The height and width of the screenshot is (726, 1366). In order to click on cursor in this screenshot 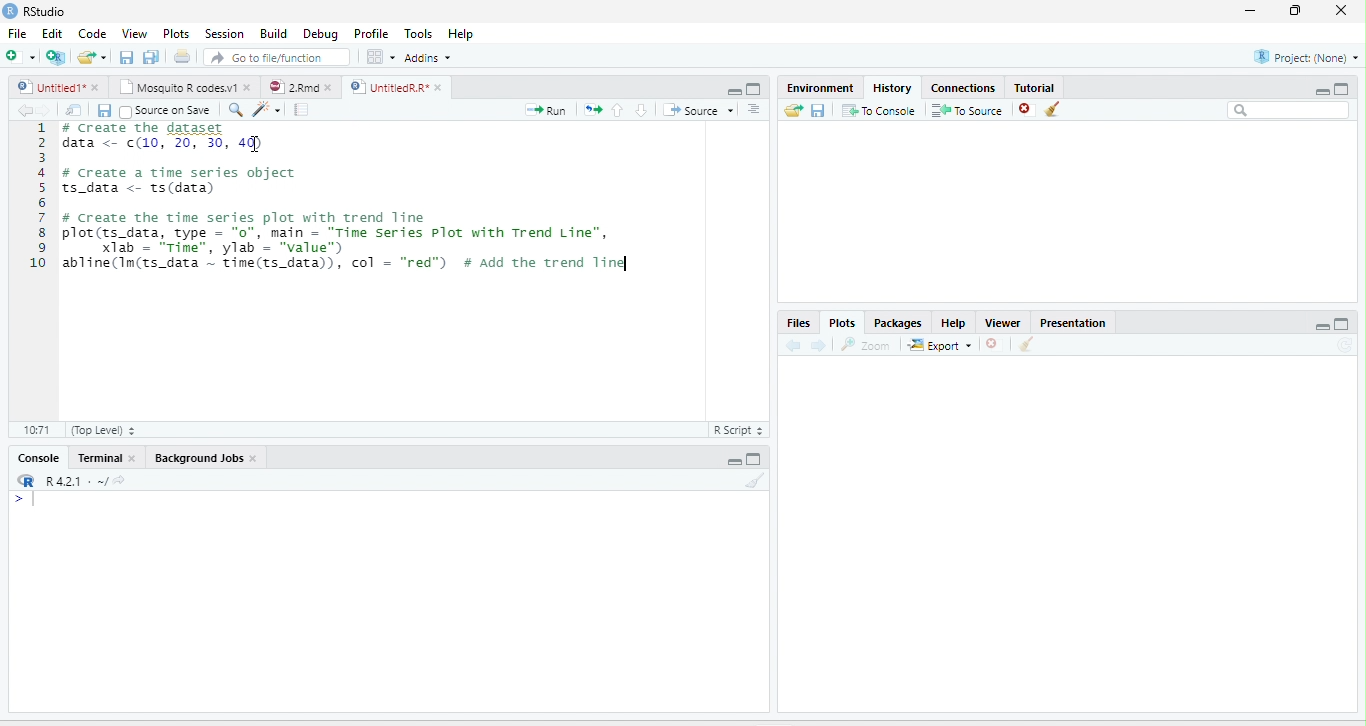, I will do `click(254, 144)`.